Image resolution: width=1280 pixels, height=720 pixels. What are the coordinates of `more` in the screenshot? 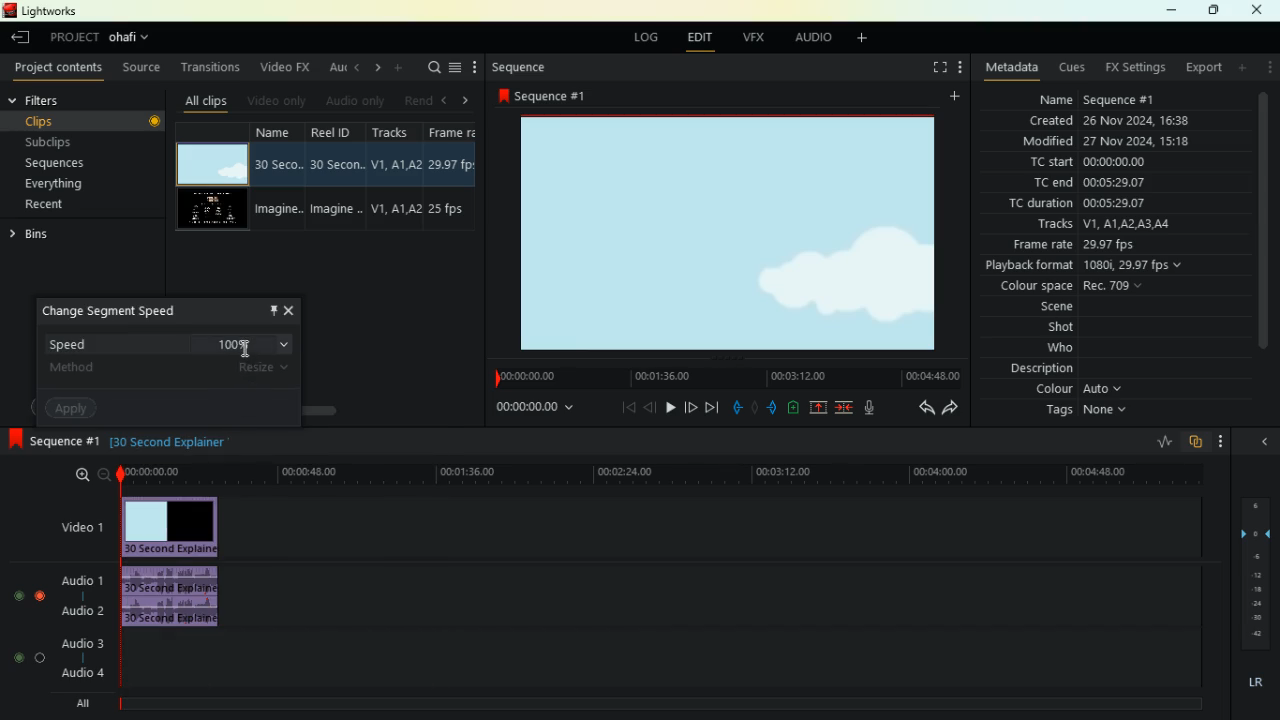 It's located at (958, 69).